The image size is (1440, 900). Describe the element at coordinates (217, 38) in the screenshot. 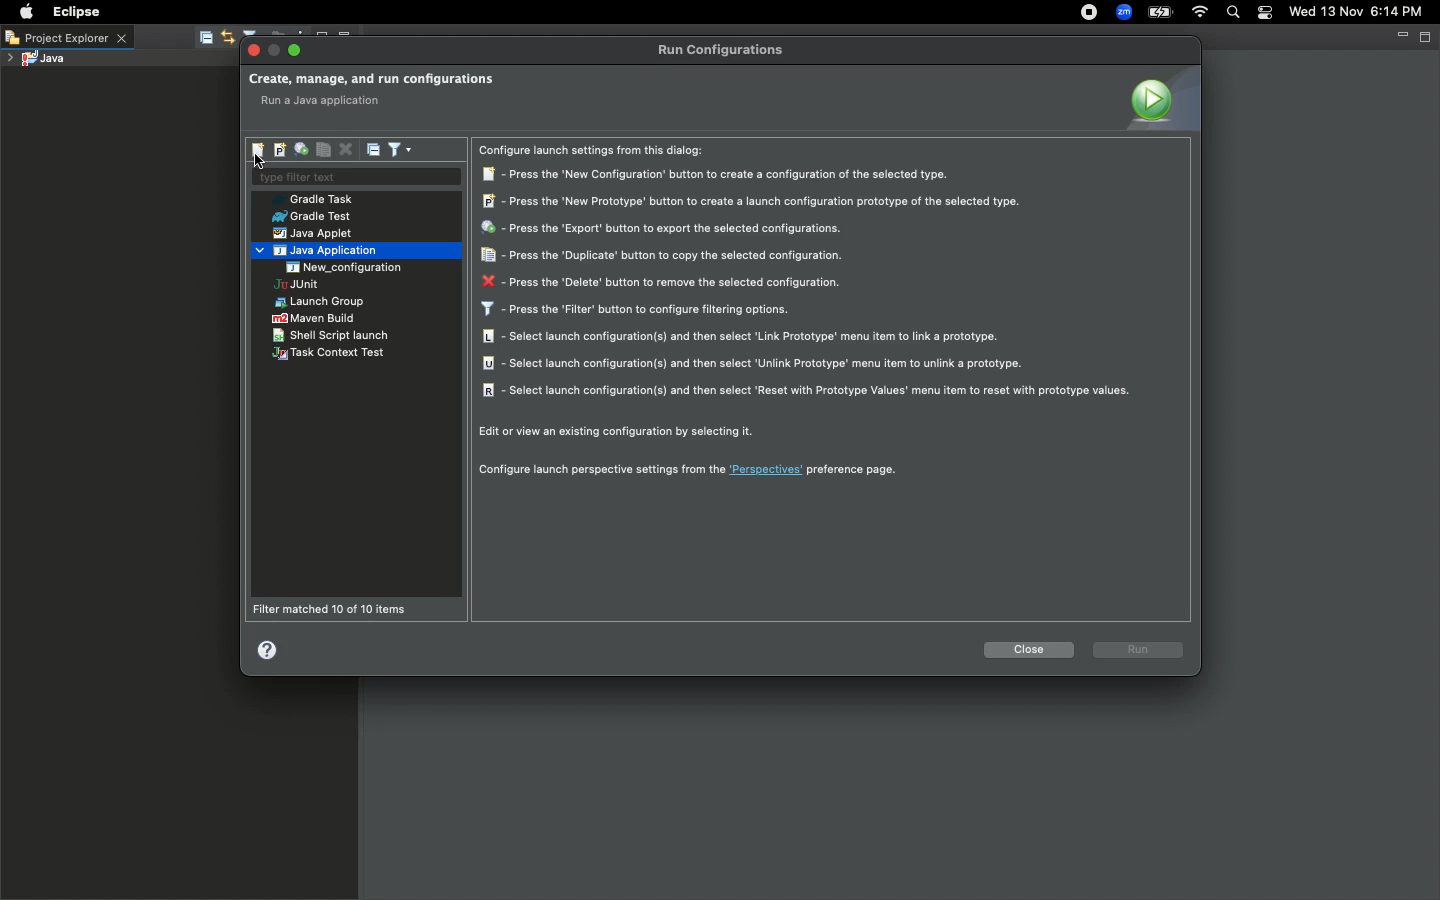

I see `icons` at that location.